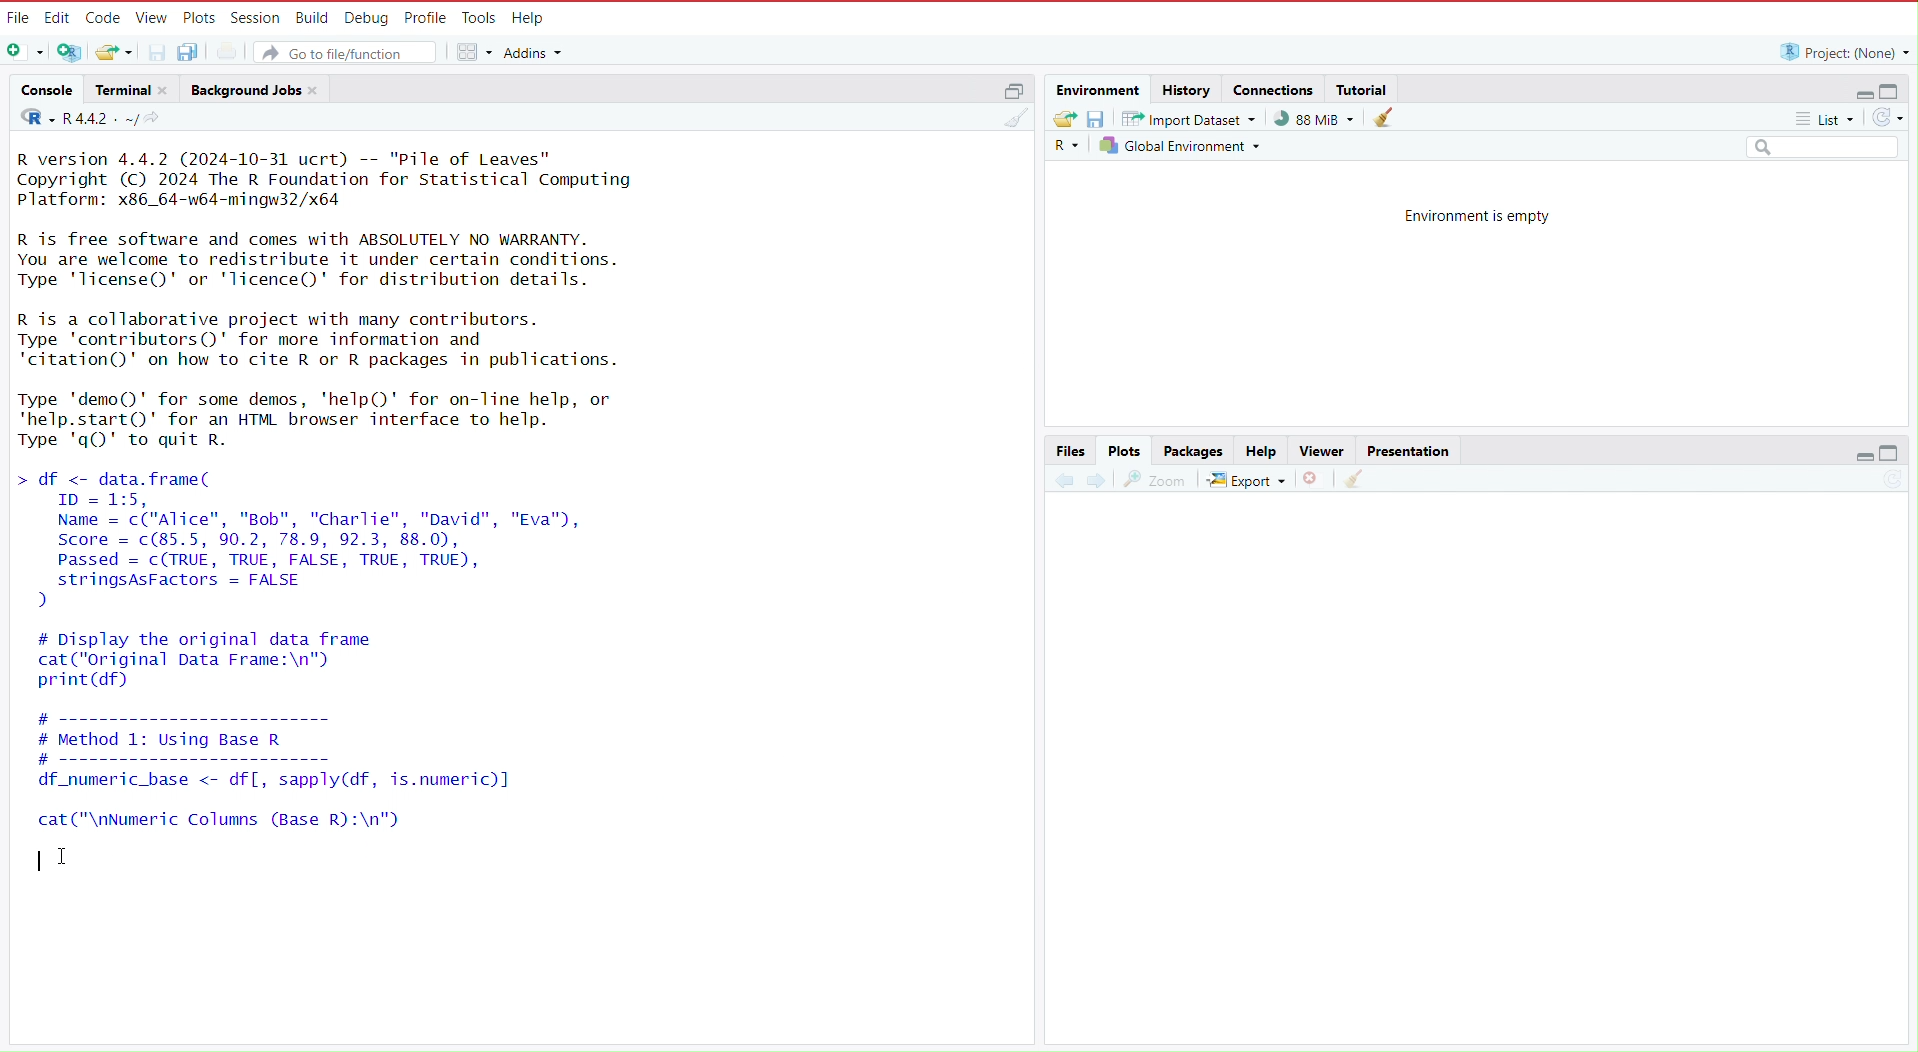 The image size is (1918, 1052). What do you see at coordinates (1893, 118) in the screenshot?
I see `refresh the list of objects in the environment` at bounding box center [1893, 118].